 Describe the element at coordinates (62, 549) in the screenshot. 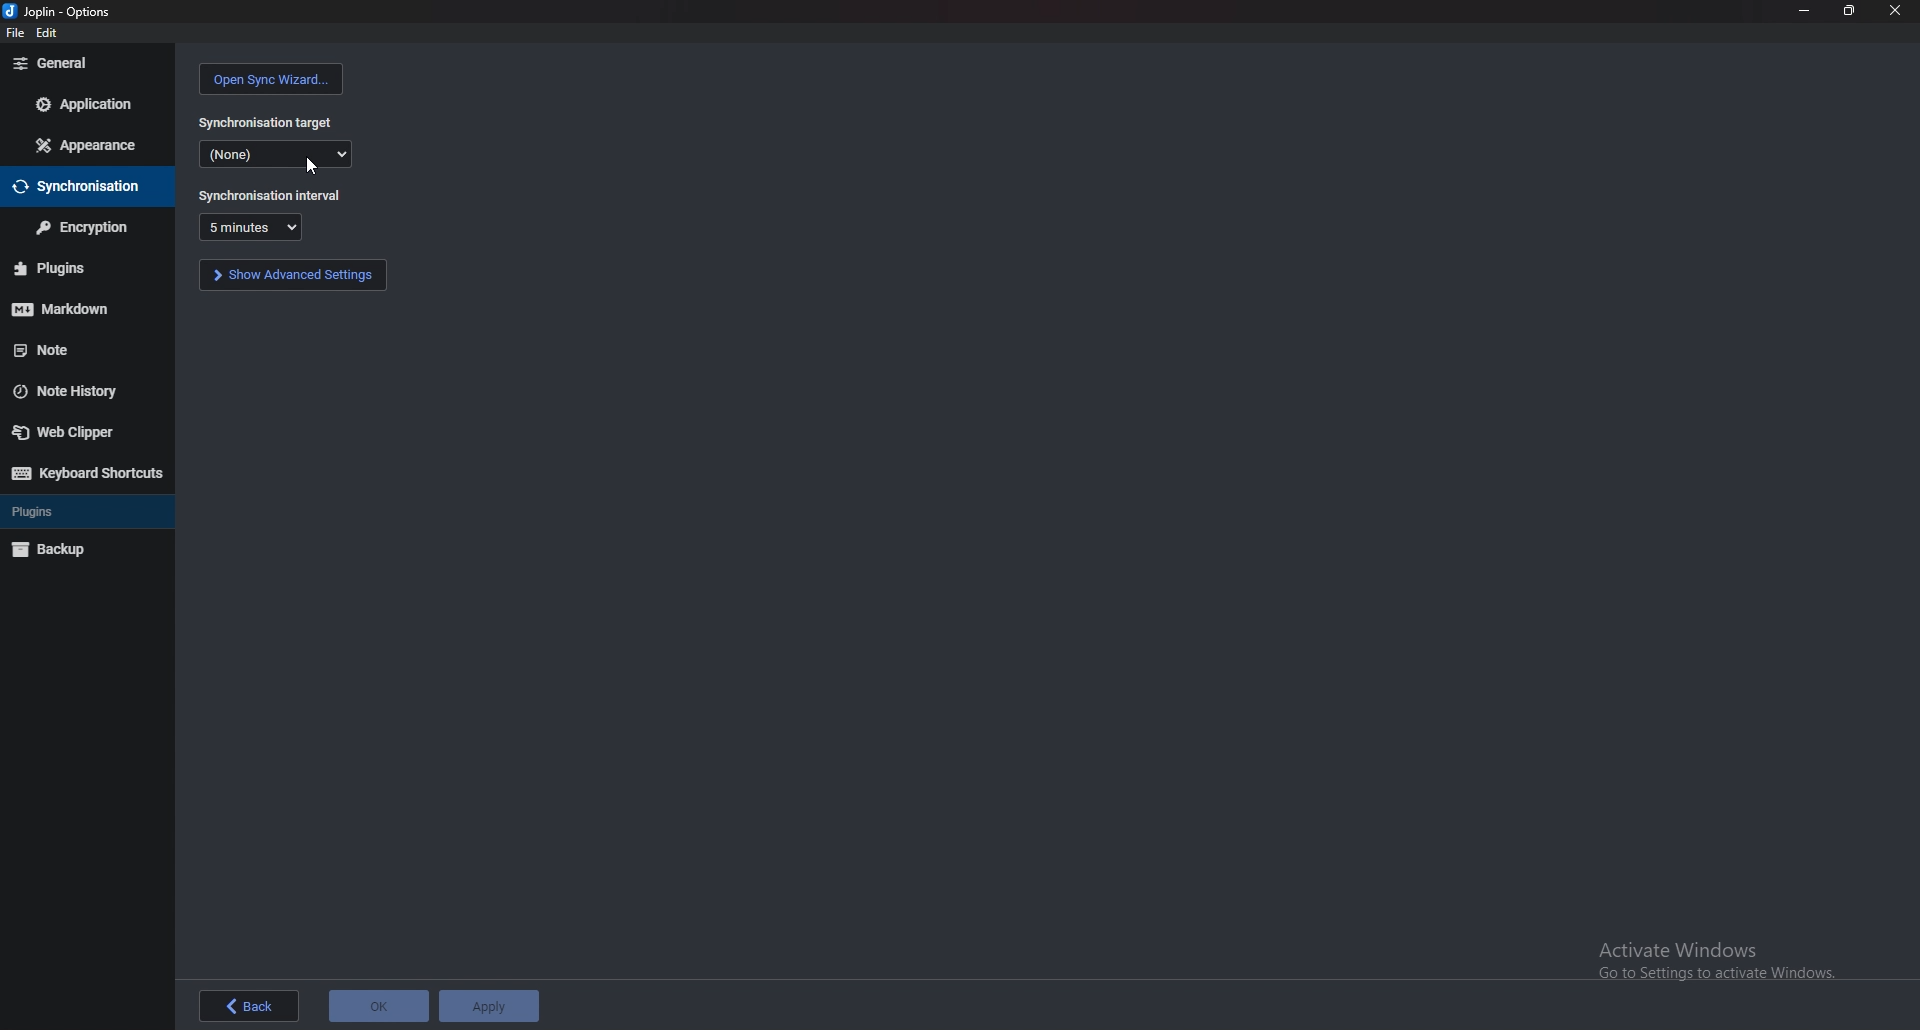

I see `backup` at that location.